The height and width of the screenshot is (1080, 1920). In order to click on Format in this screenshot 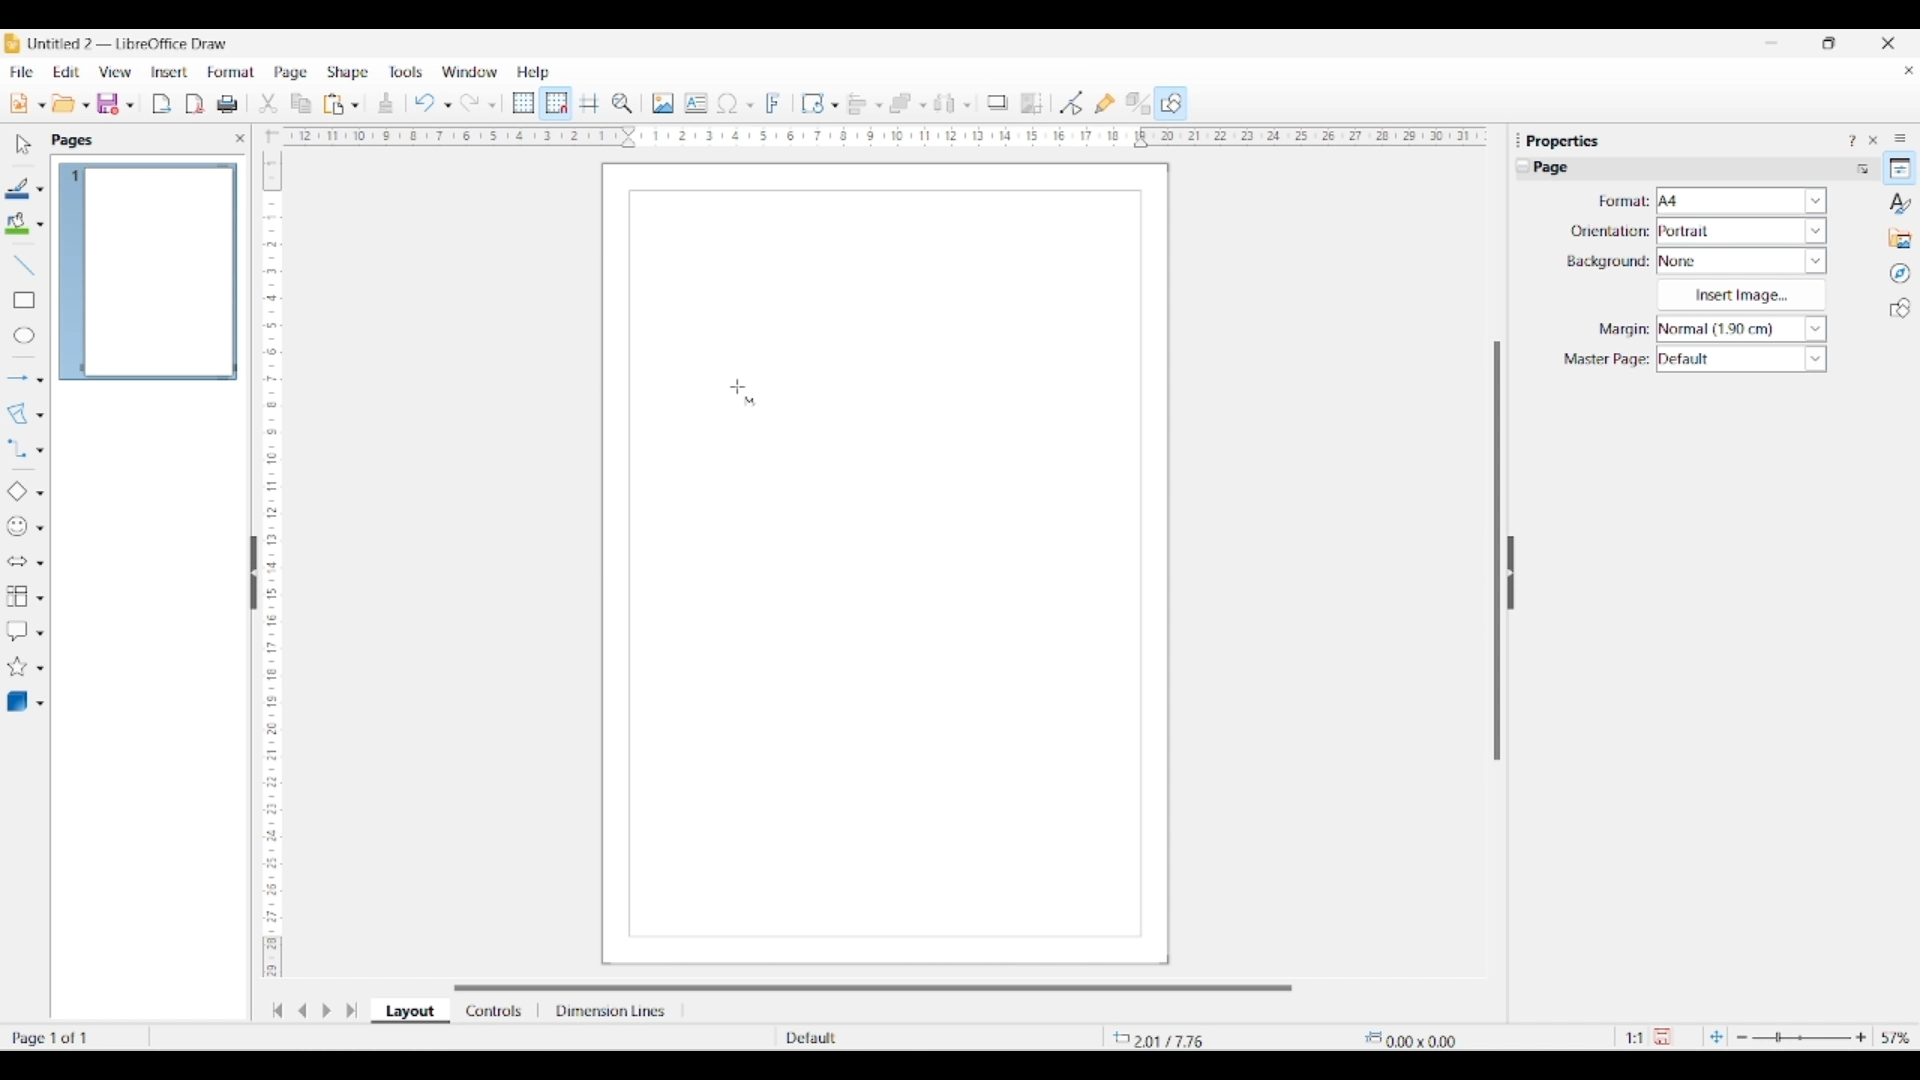, I will do `click(232, 72)`.